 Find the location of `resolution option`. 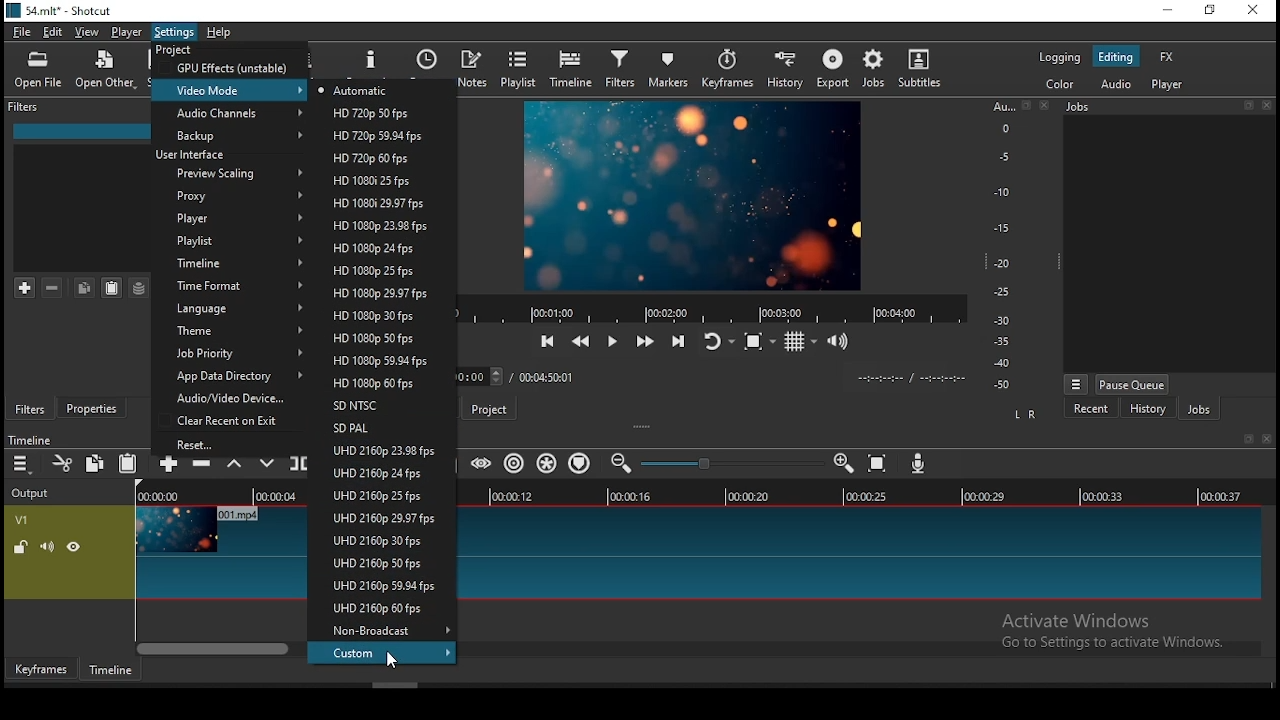

resolution option is located at coordinates (376, 136).